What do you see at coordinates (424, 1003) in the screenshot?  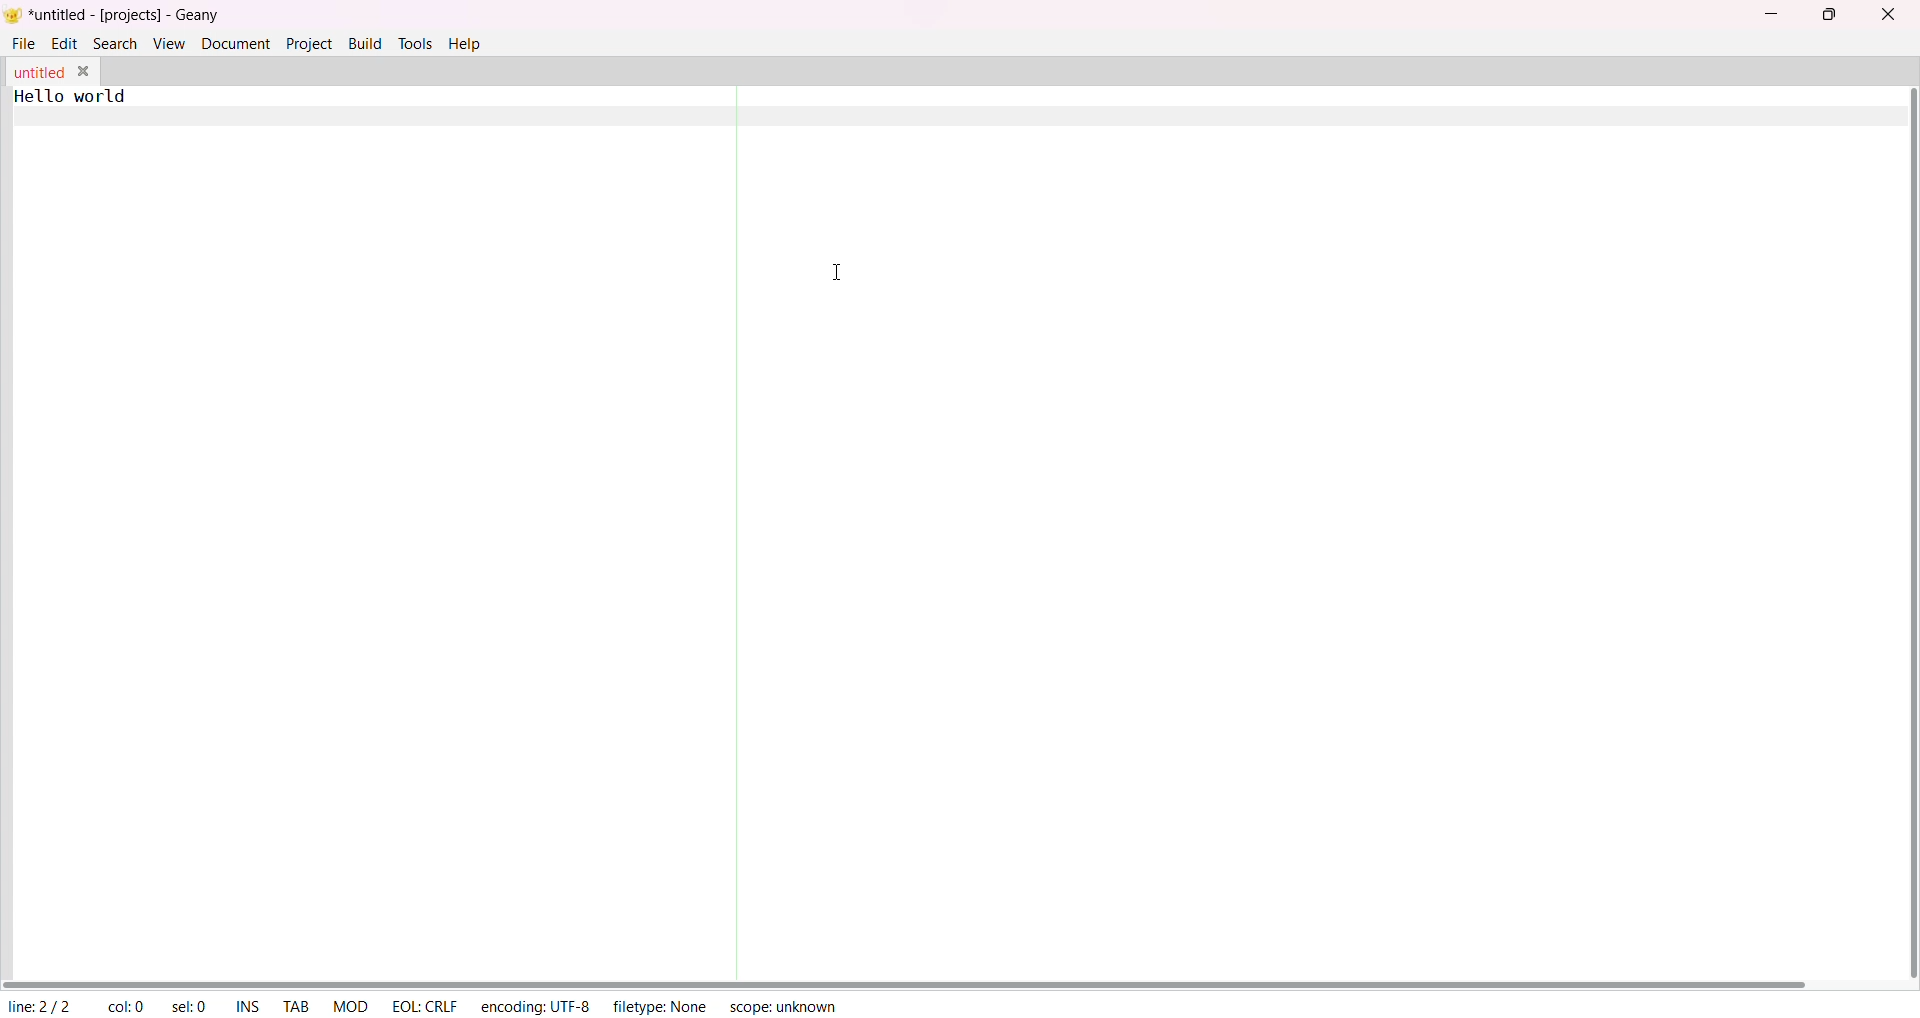 I see `EOL: CRLF` at bounding box center [424, 1003].